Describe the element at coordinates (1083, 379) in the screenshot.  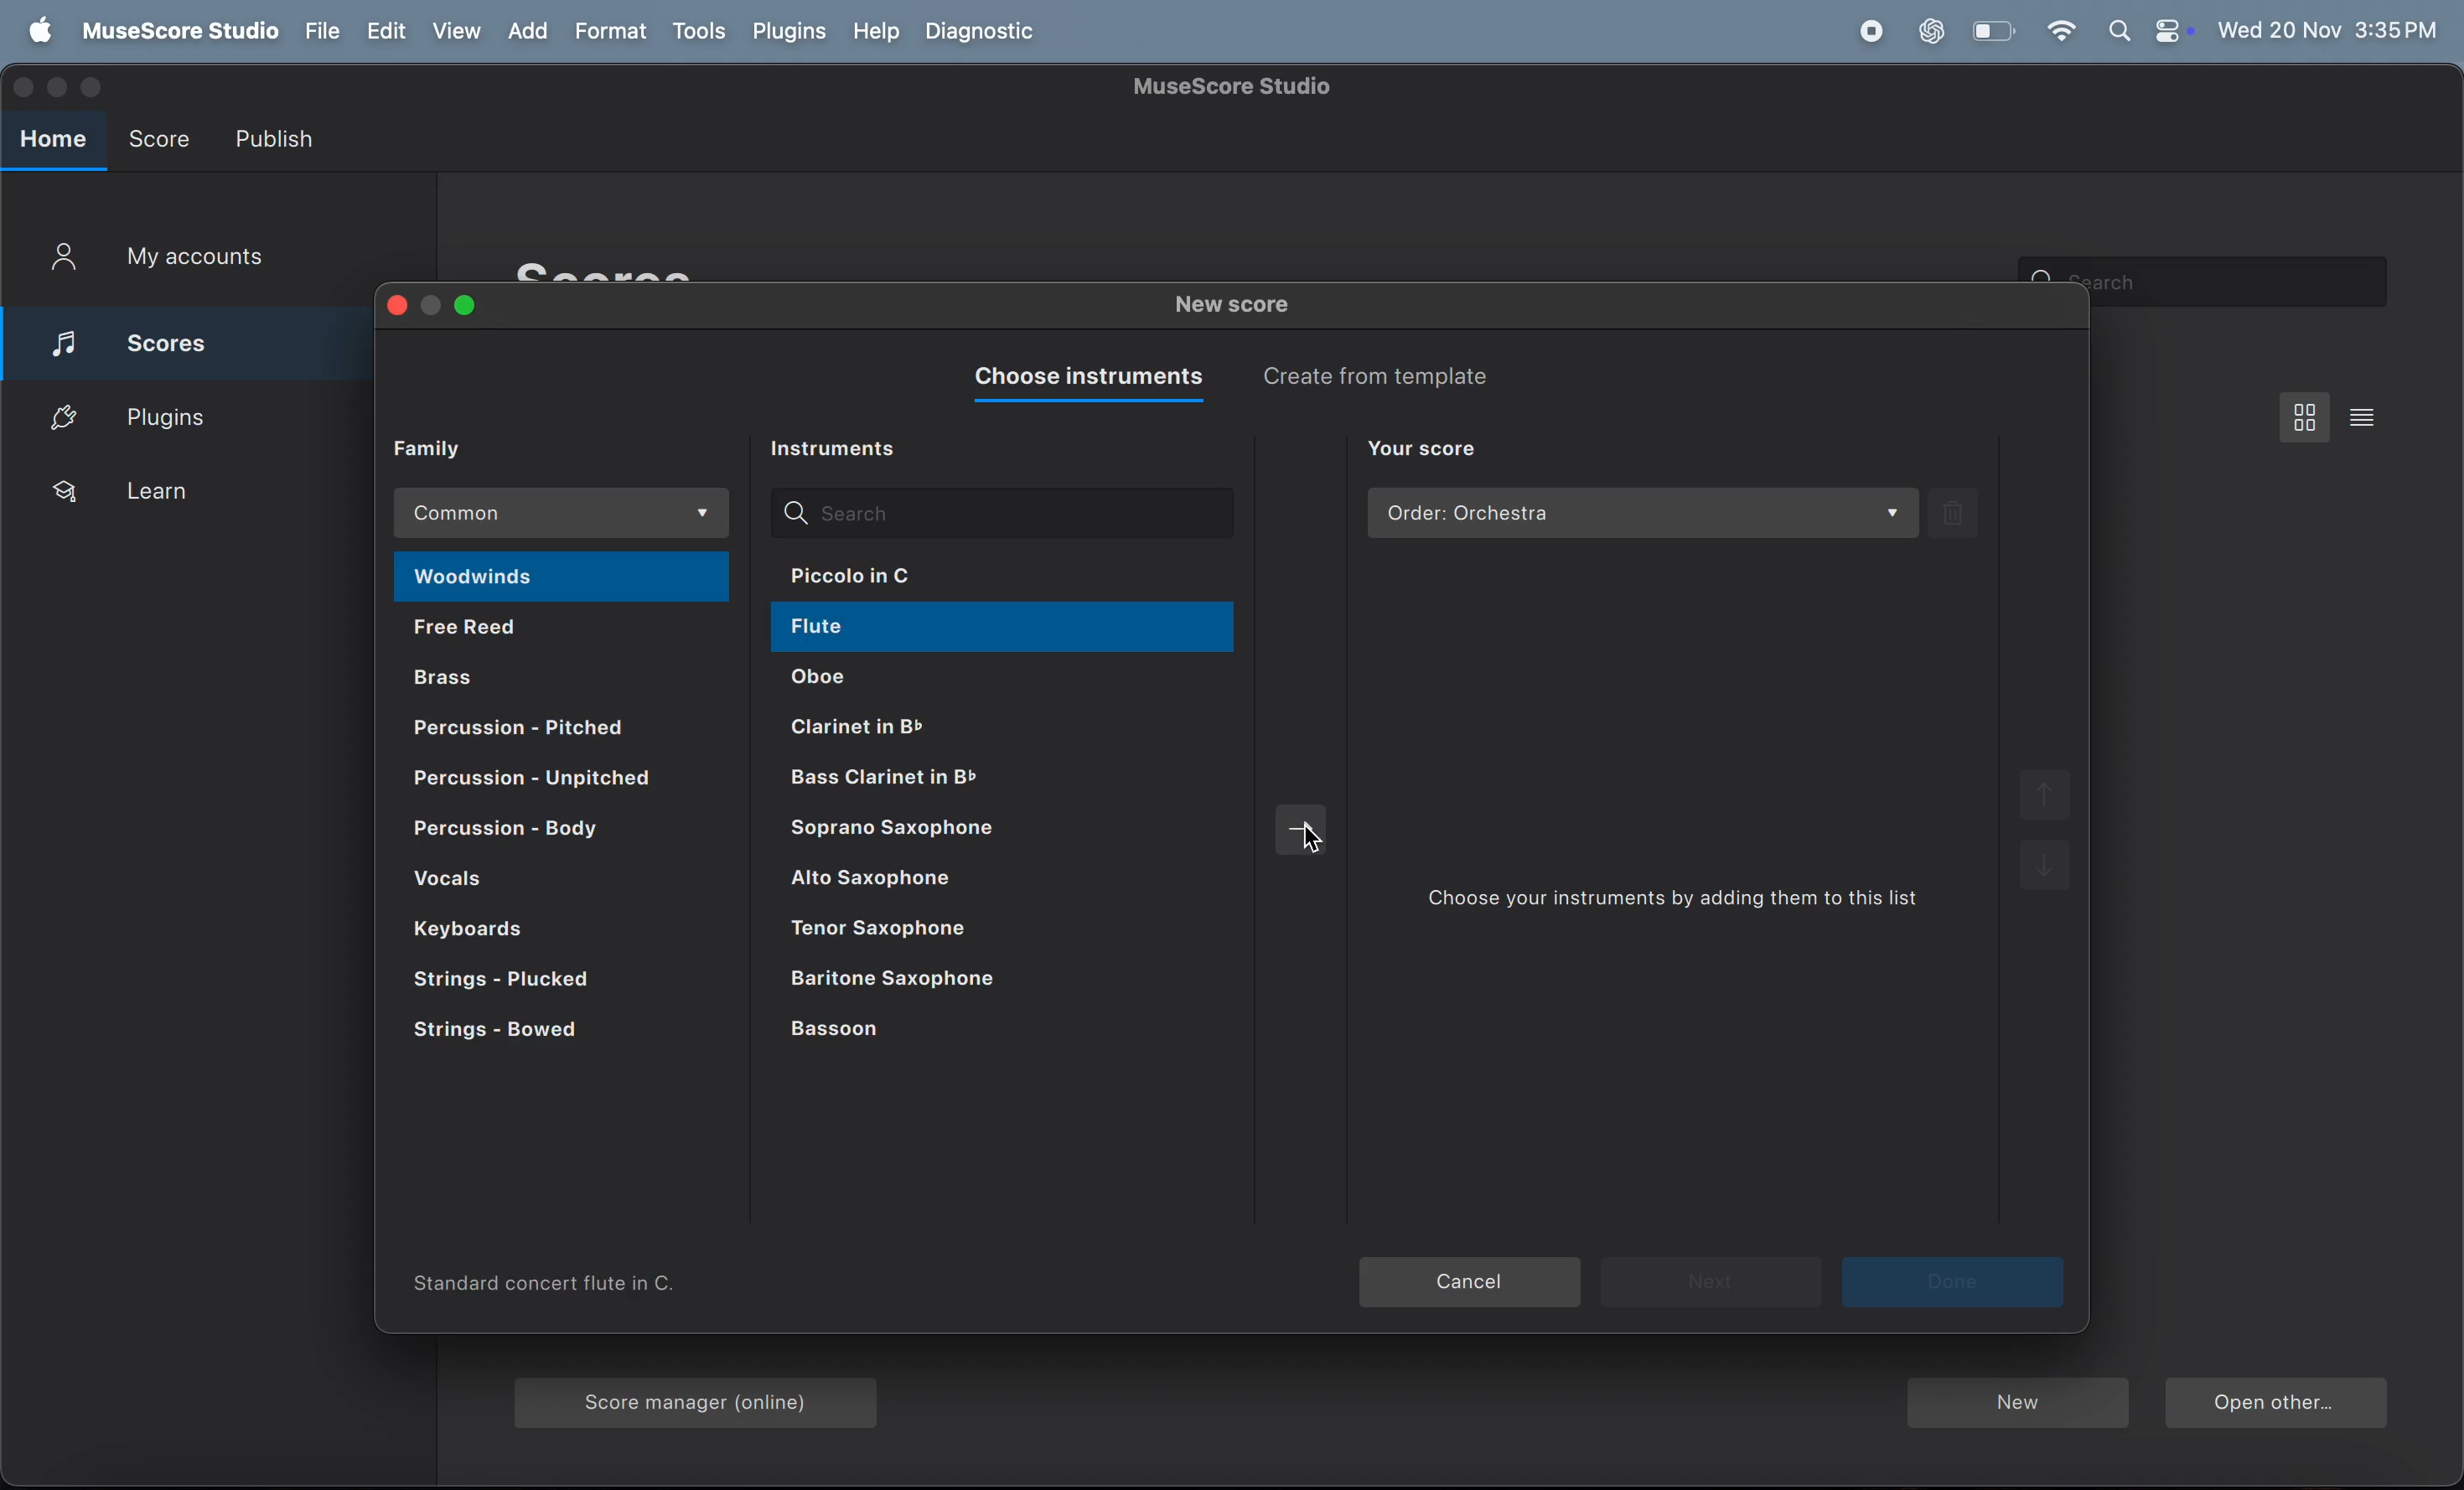
I see `choose instrument` at that location.